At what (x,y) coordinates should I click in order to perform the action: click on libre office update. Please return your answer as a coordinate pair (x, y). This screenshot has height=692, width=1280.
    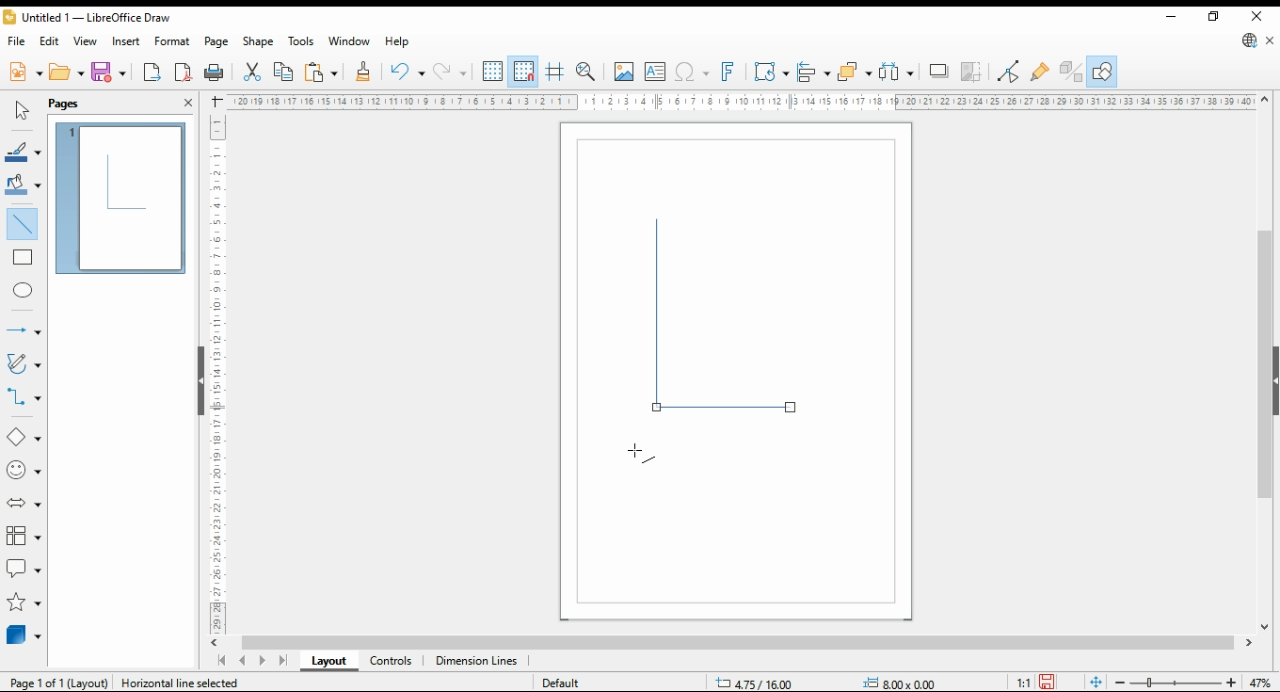
    Looking at the image, I should click on (1250, 42).